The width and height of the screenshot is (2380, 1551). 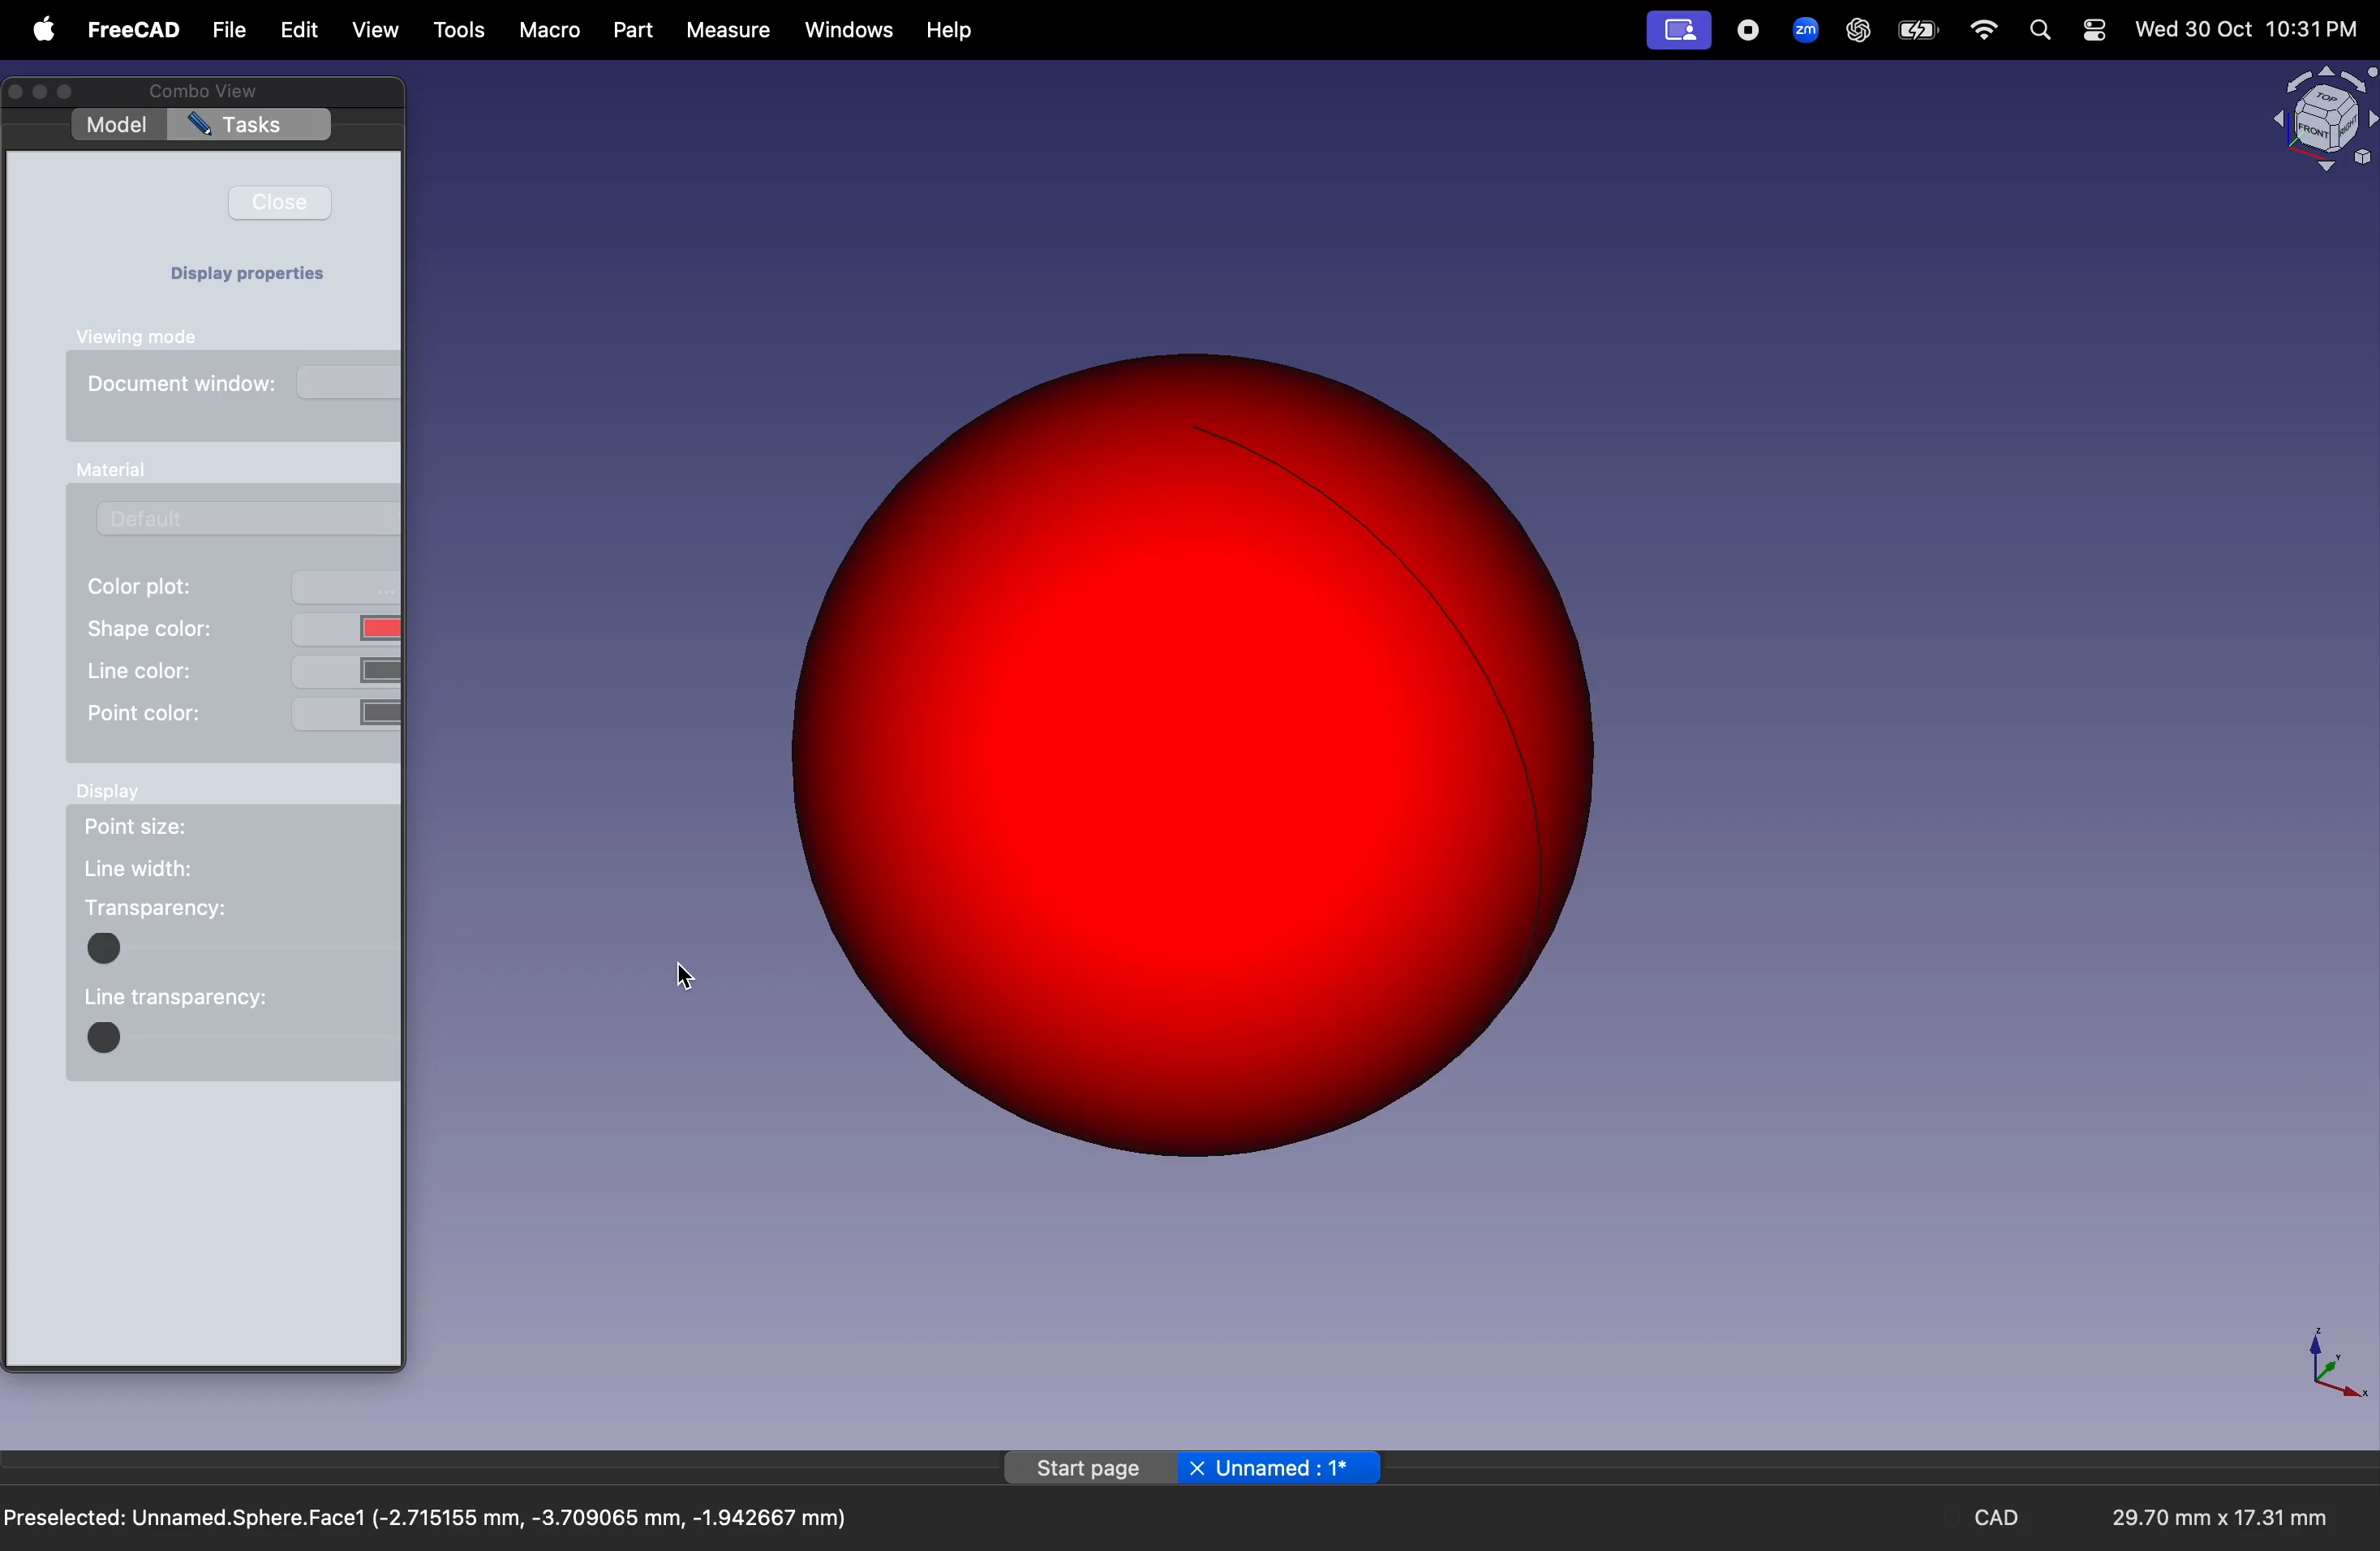 I want to click on object view, so click(x=2321, y=116).